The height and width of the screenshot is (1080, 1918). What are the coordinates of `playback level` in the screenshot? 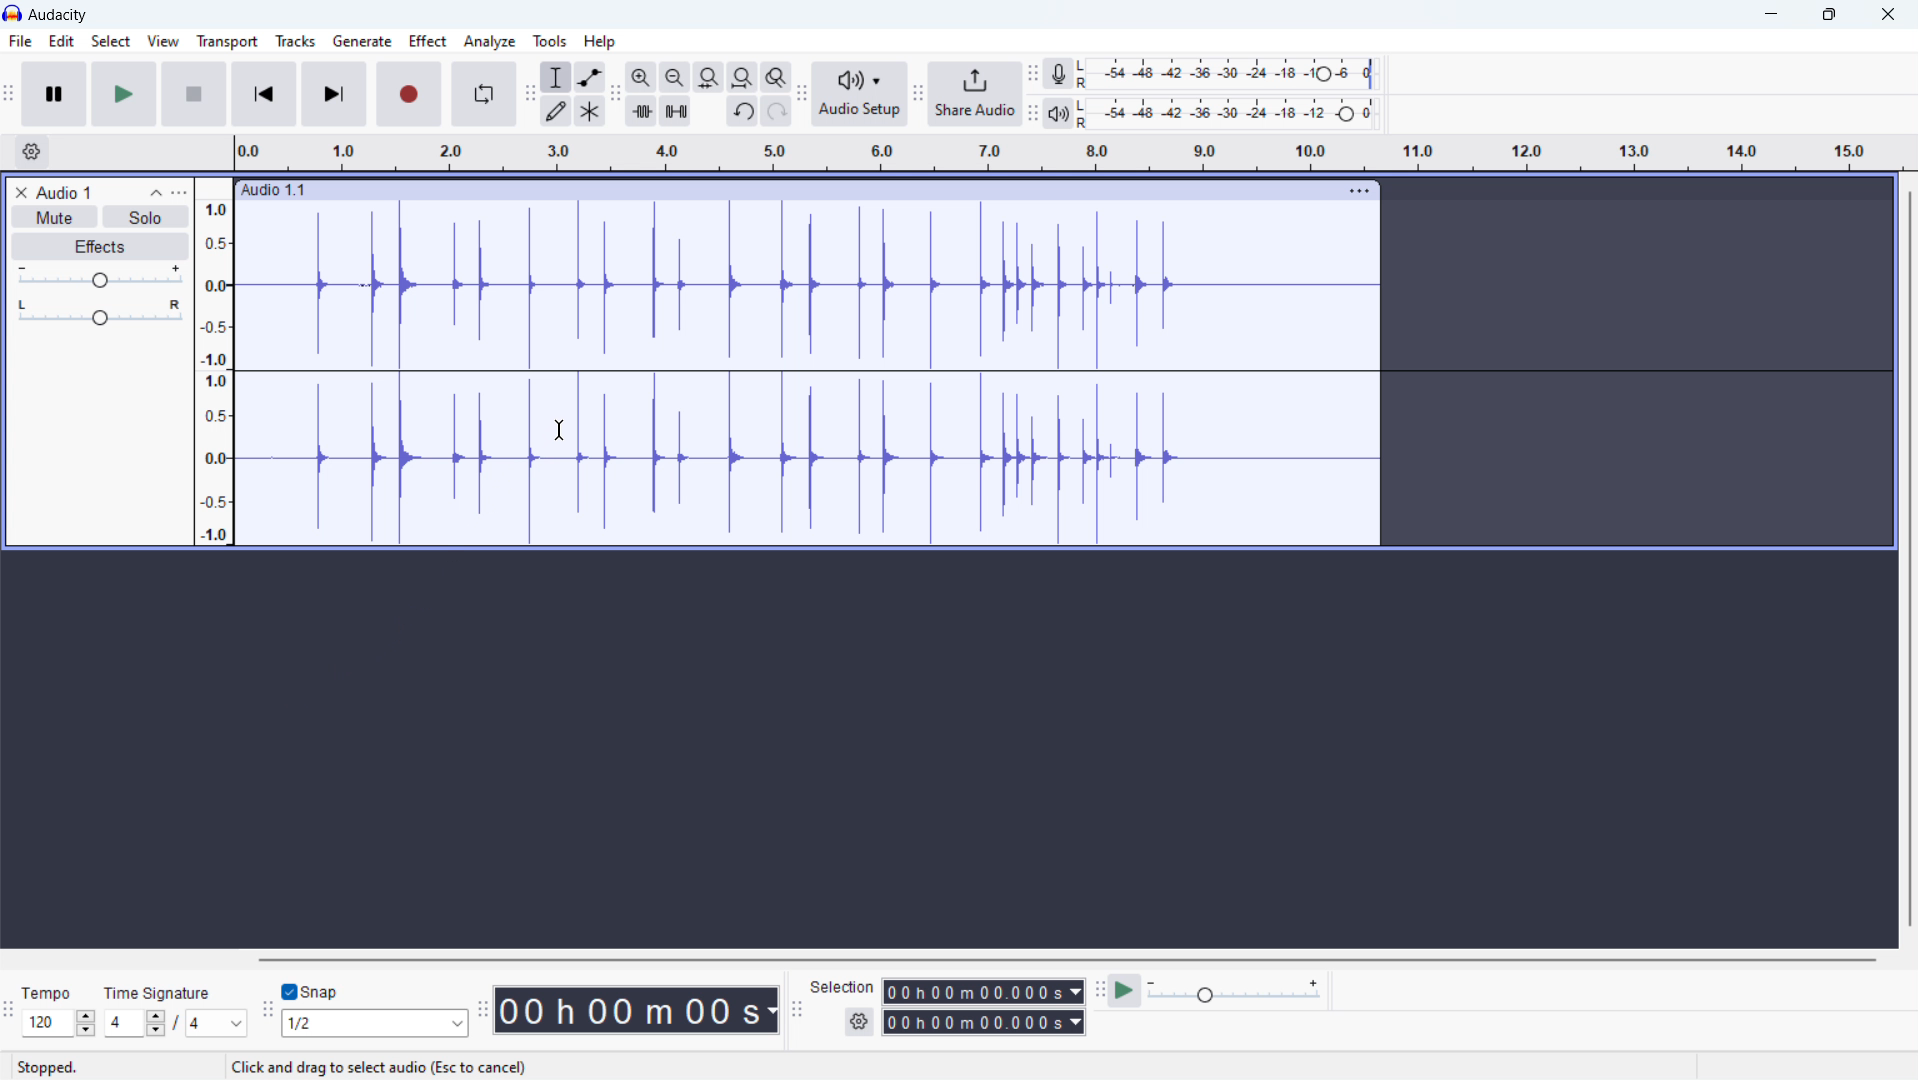 It's located at (1236, 113).